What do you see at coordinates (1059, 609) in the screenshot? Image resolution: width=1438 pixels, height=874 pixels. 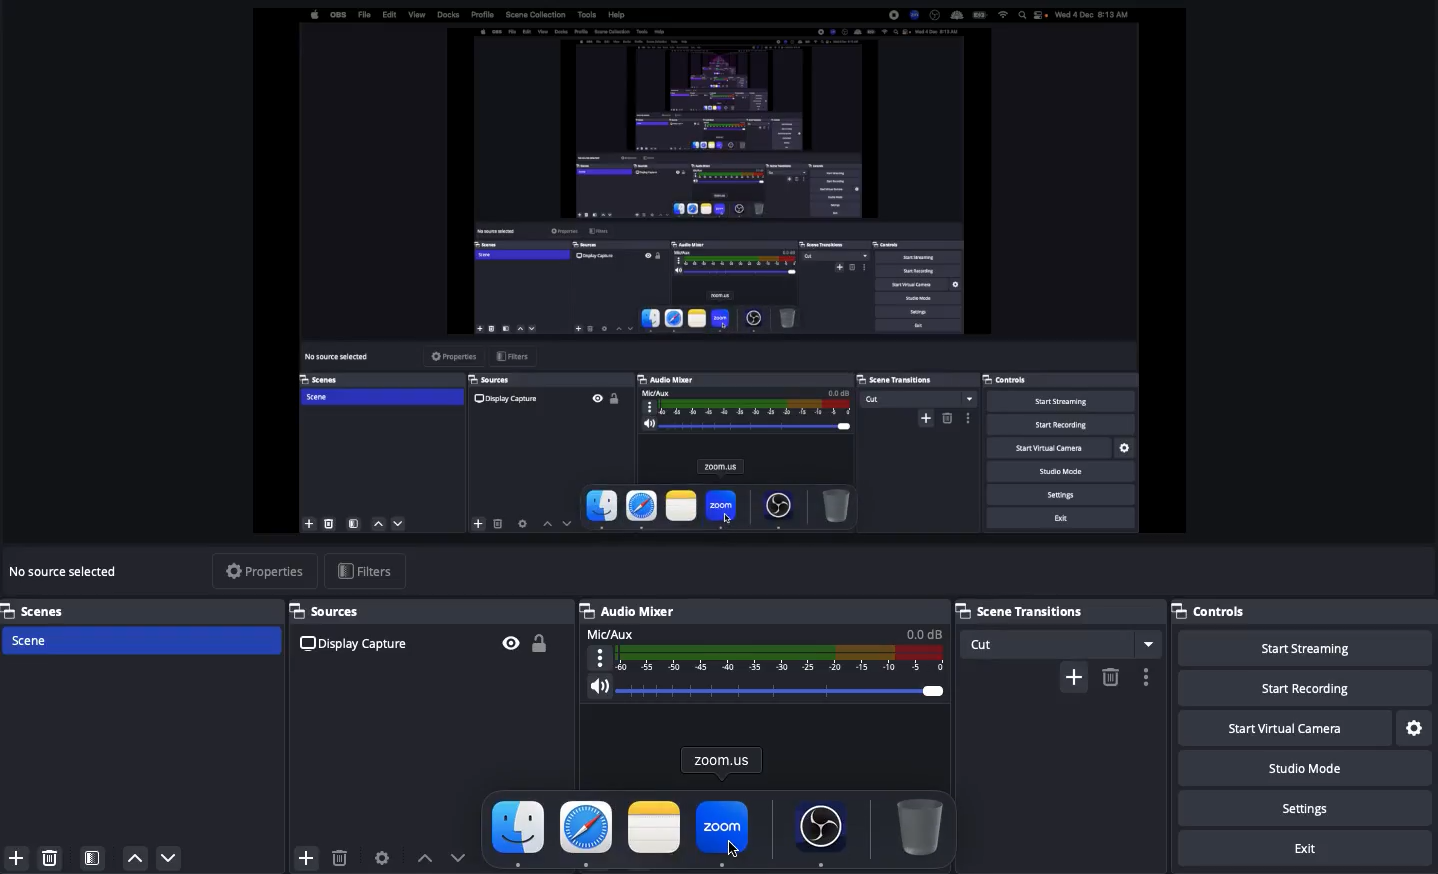 I see `Scene transitions` at bounding box center [1059, 609].